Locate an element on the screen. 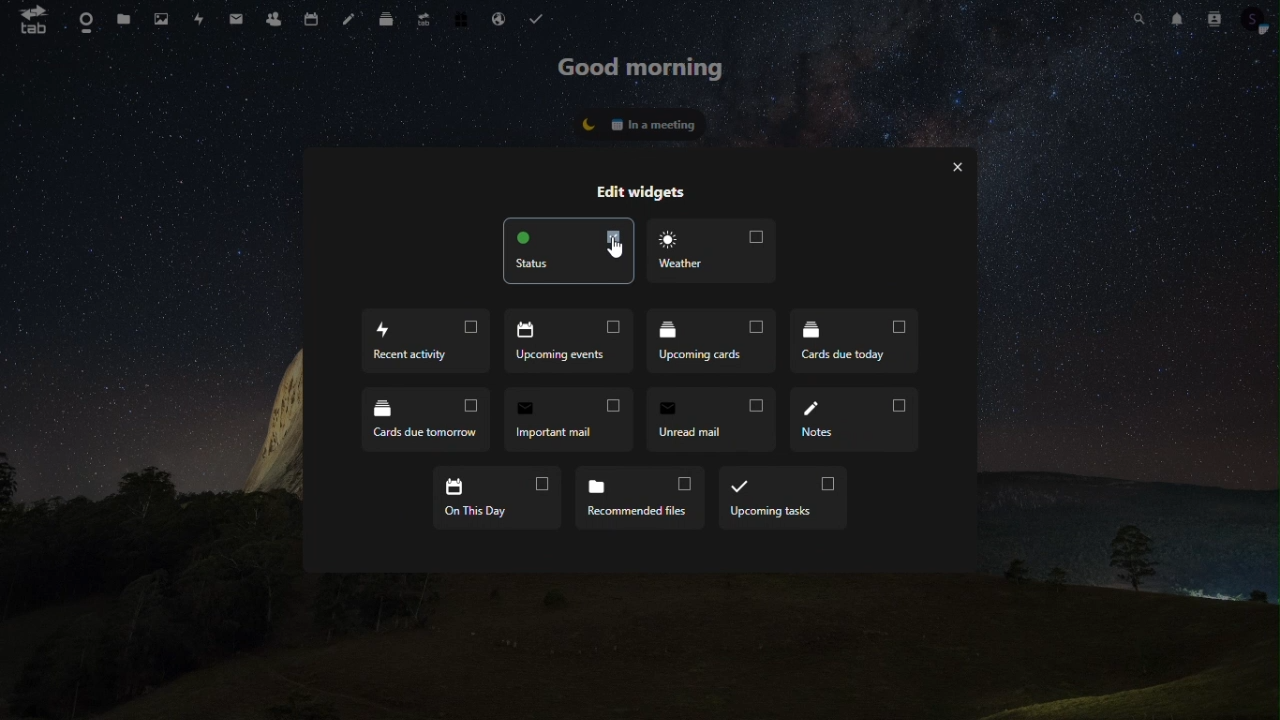 This screenshot has width=1280, height=720. recommended files is located at coordinates (644, 498).